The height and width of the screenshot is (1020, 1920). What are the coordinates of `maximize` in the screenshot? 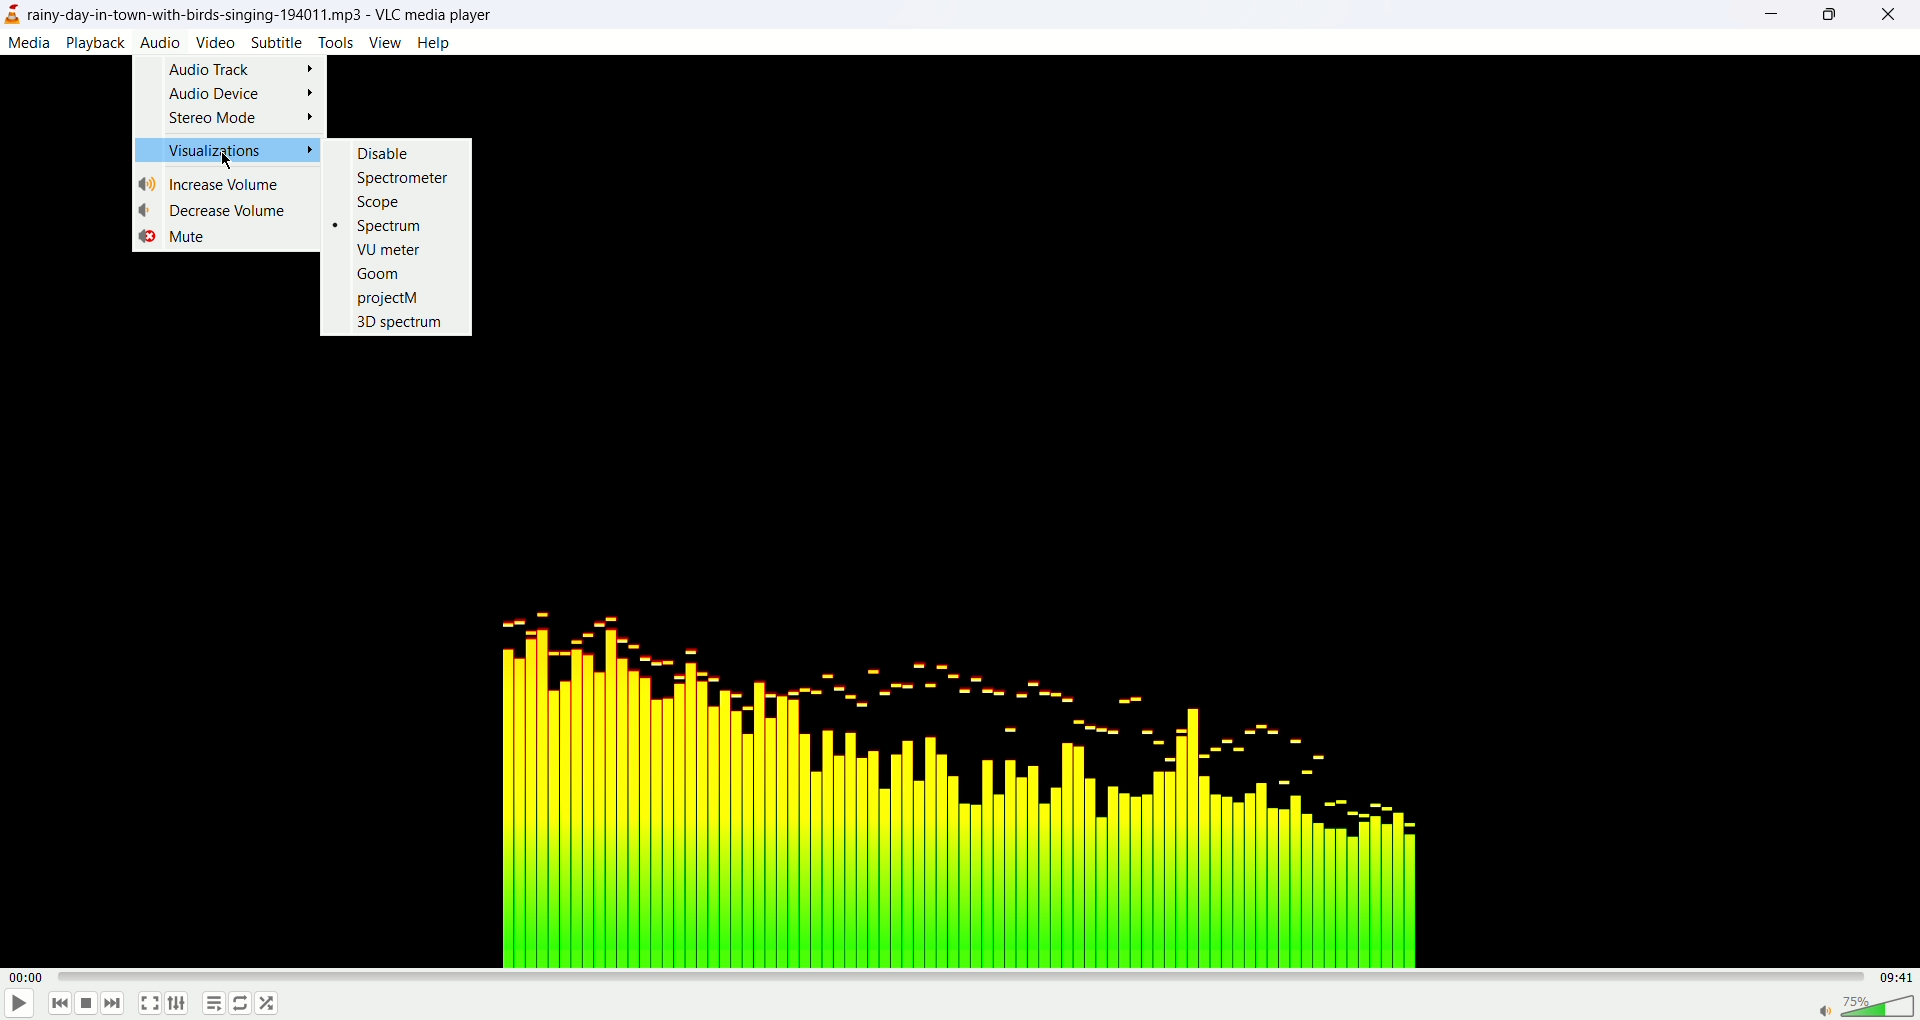 It's located at (1829, 15).